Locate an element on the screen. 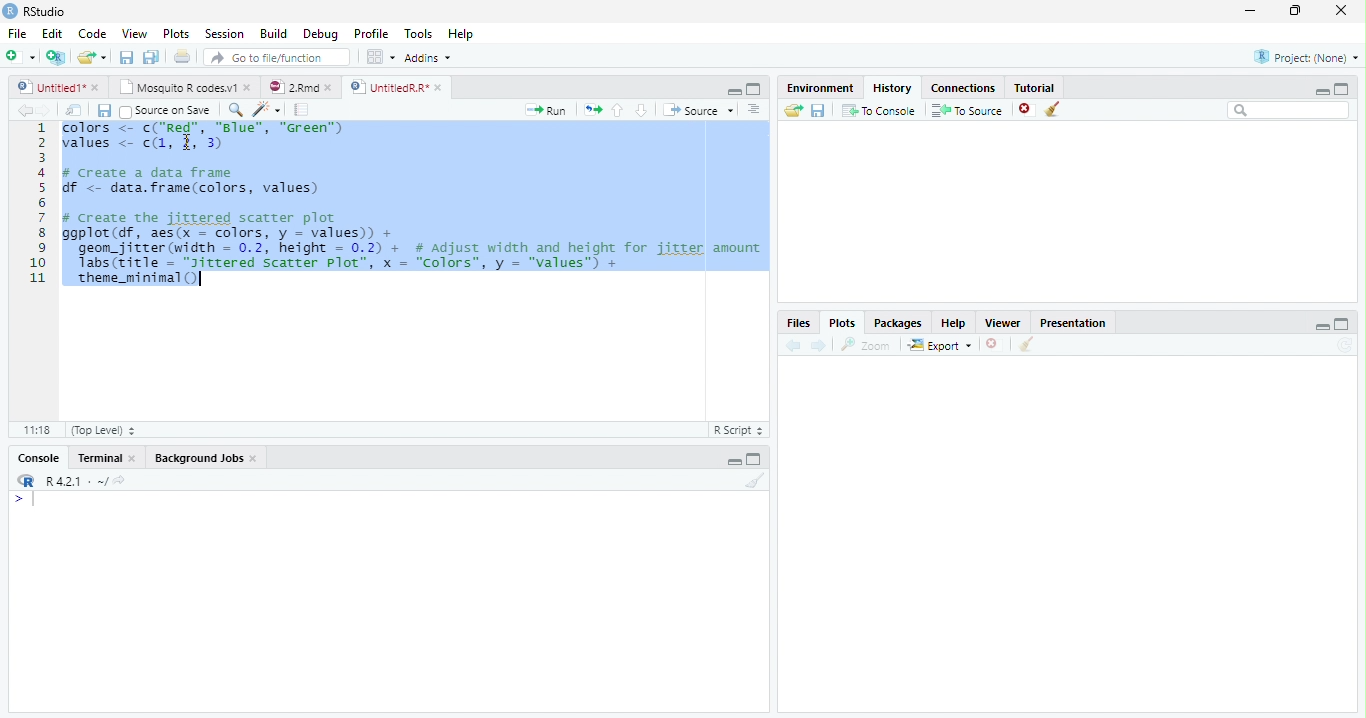 The width and height of the screenshot is (1366, 718). close is located at coordinates (438, 88).